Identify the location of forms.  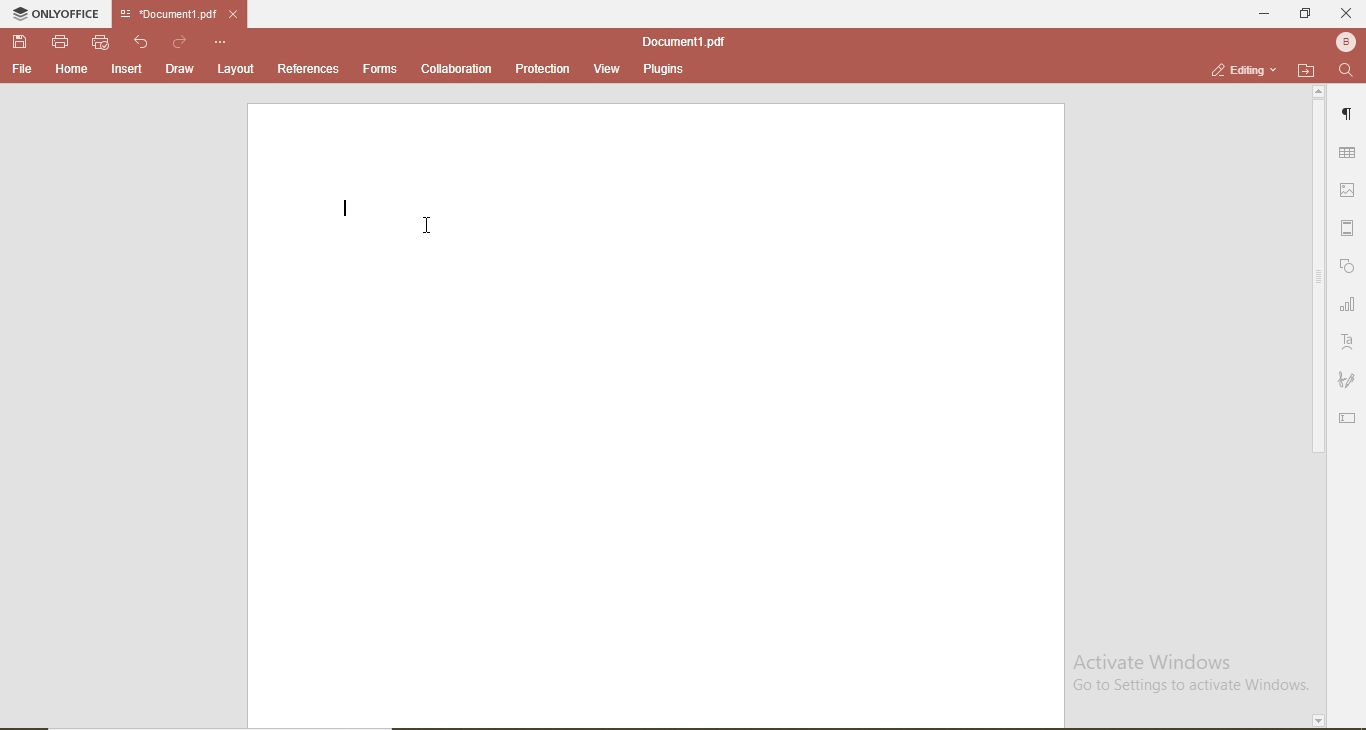
(378, 69).